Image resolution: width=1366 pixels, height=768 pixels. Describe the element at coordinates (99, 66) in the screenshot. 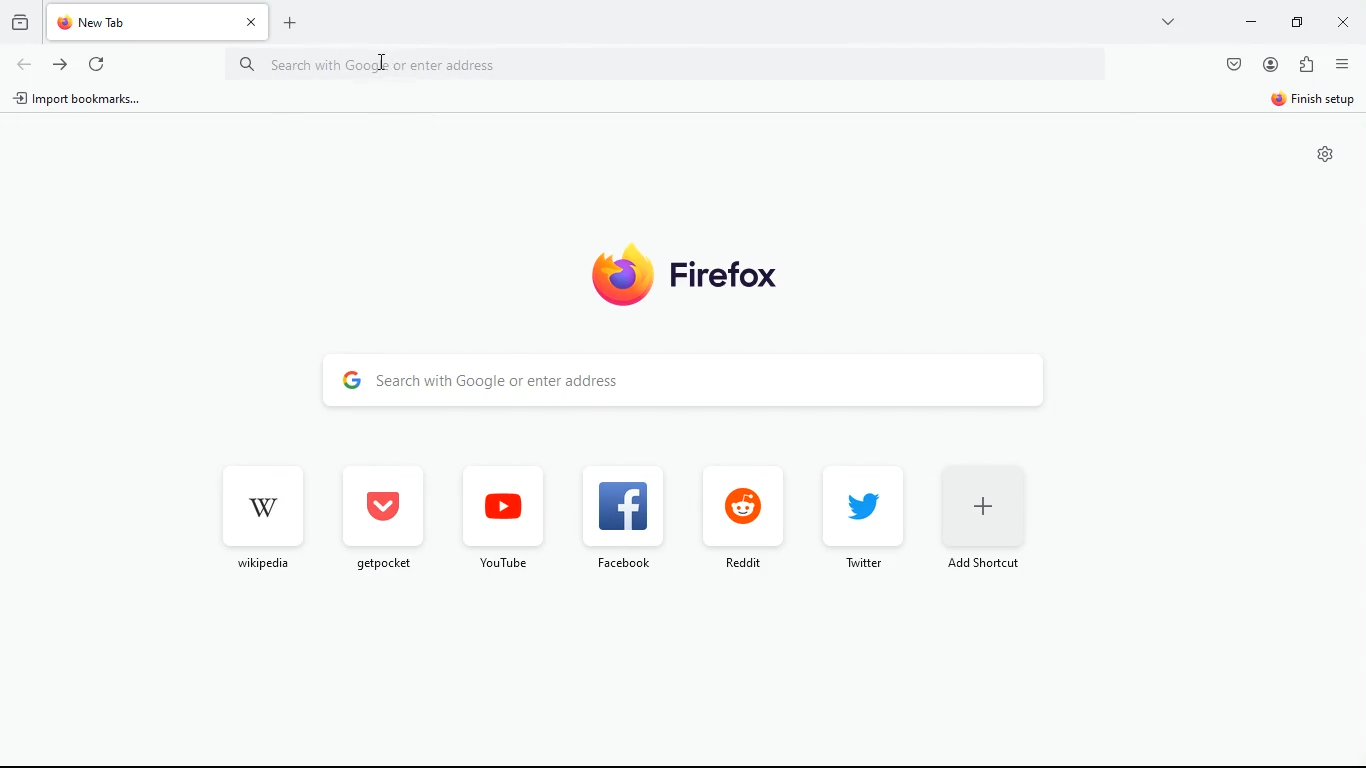

I see `refresh` at that location.